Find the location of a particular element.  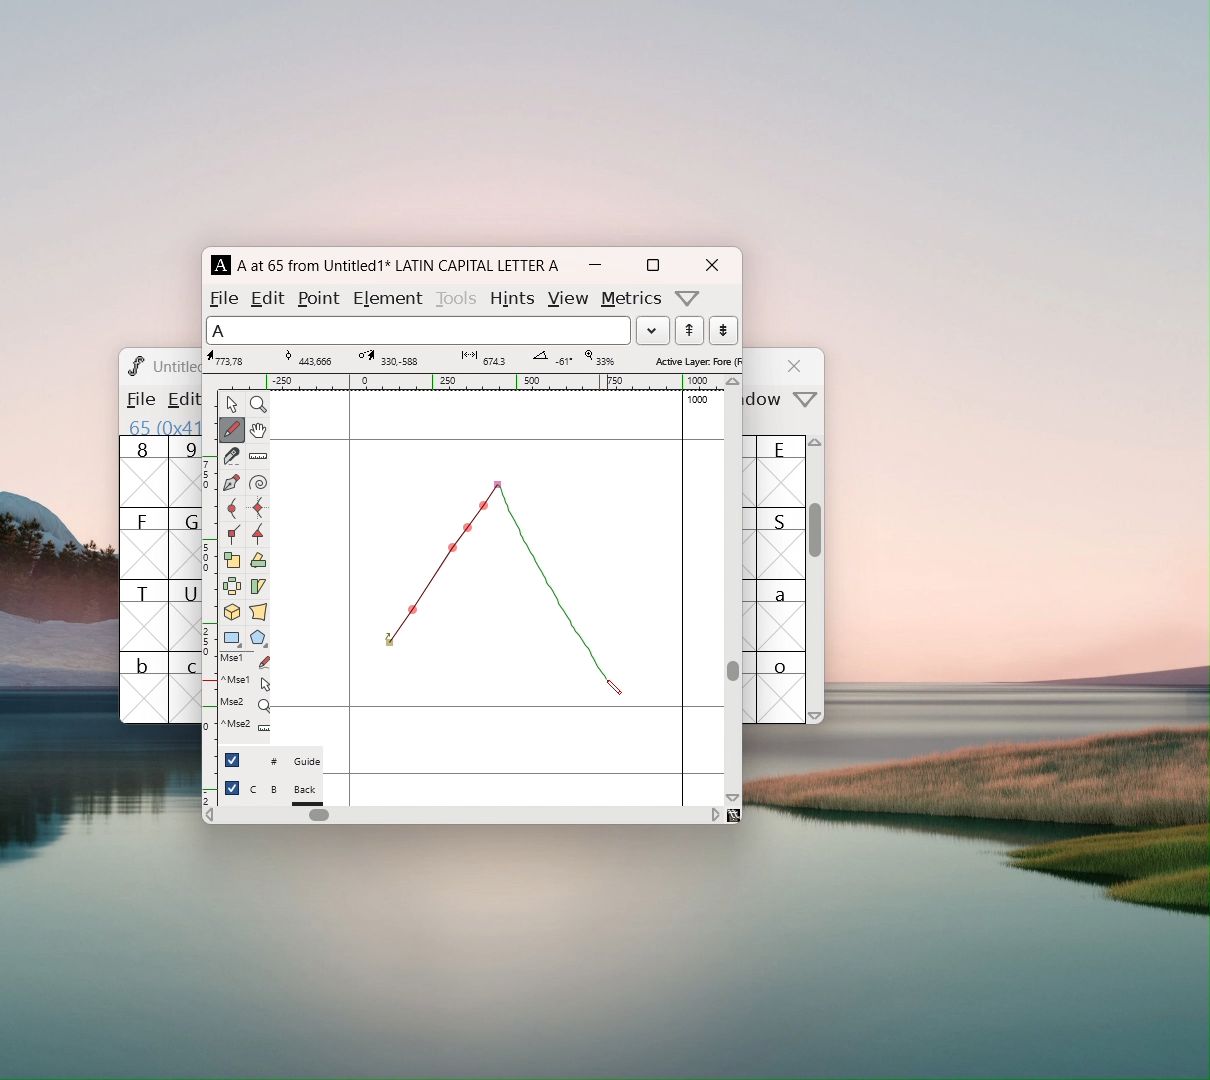

add a tangent point is located at coordinates (257, 534).